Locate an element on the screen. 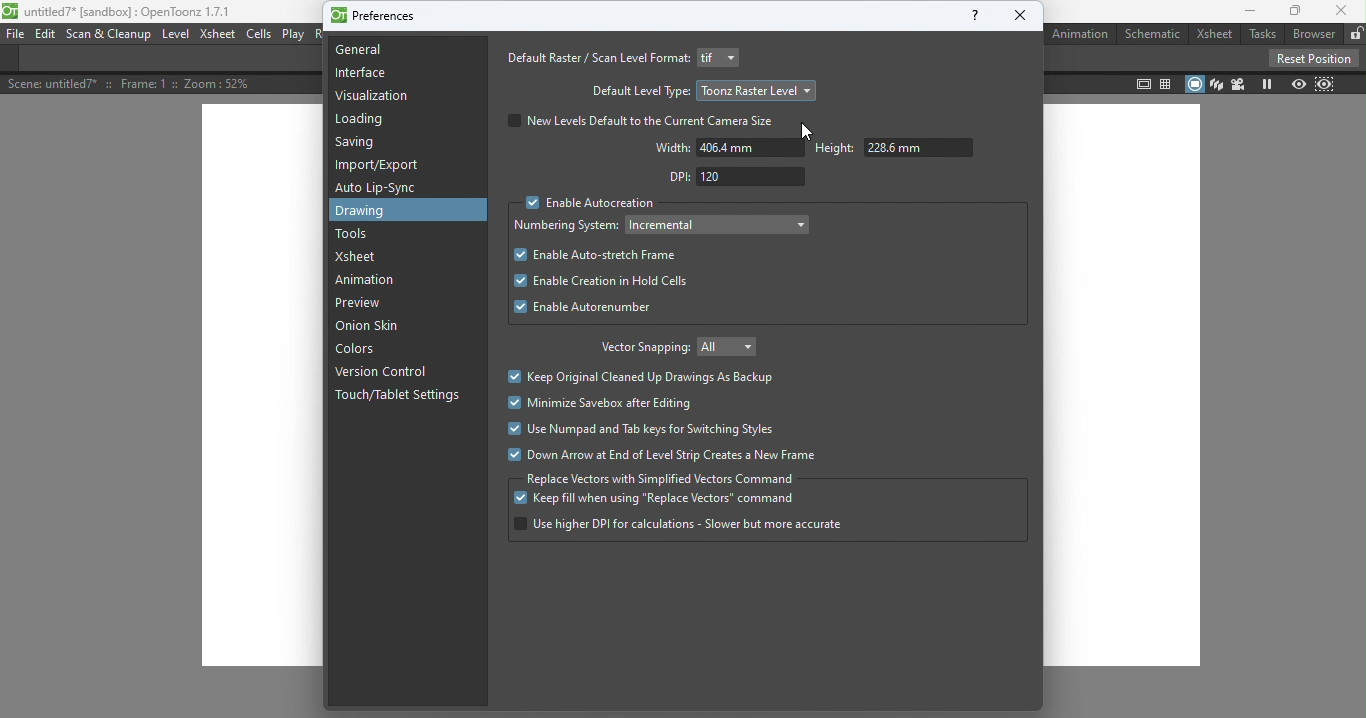 The width and height of the screenshot is (1366, 718). level is located at coordinates (178, 35).